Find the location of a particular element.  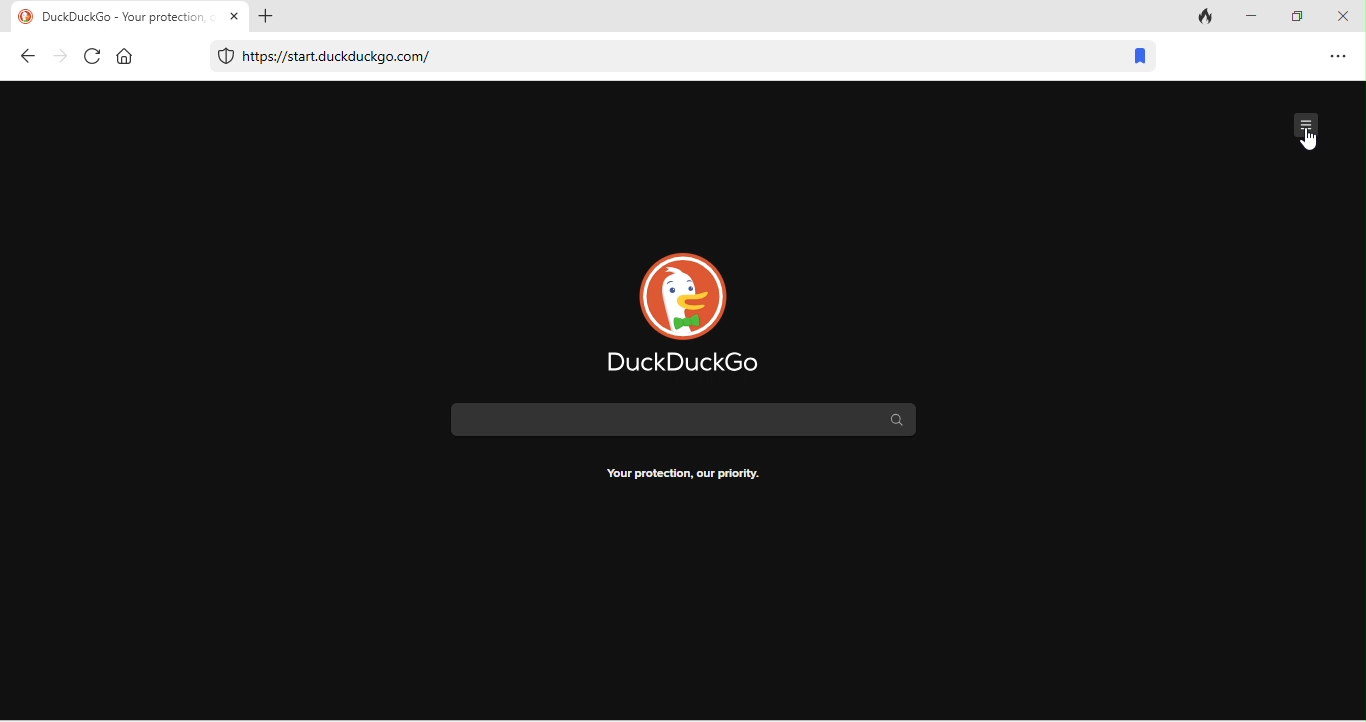

close is located at coordinates (1346, 16).